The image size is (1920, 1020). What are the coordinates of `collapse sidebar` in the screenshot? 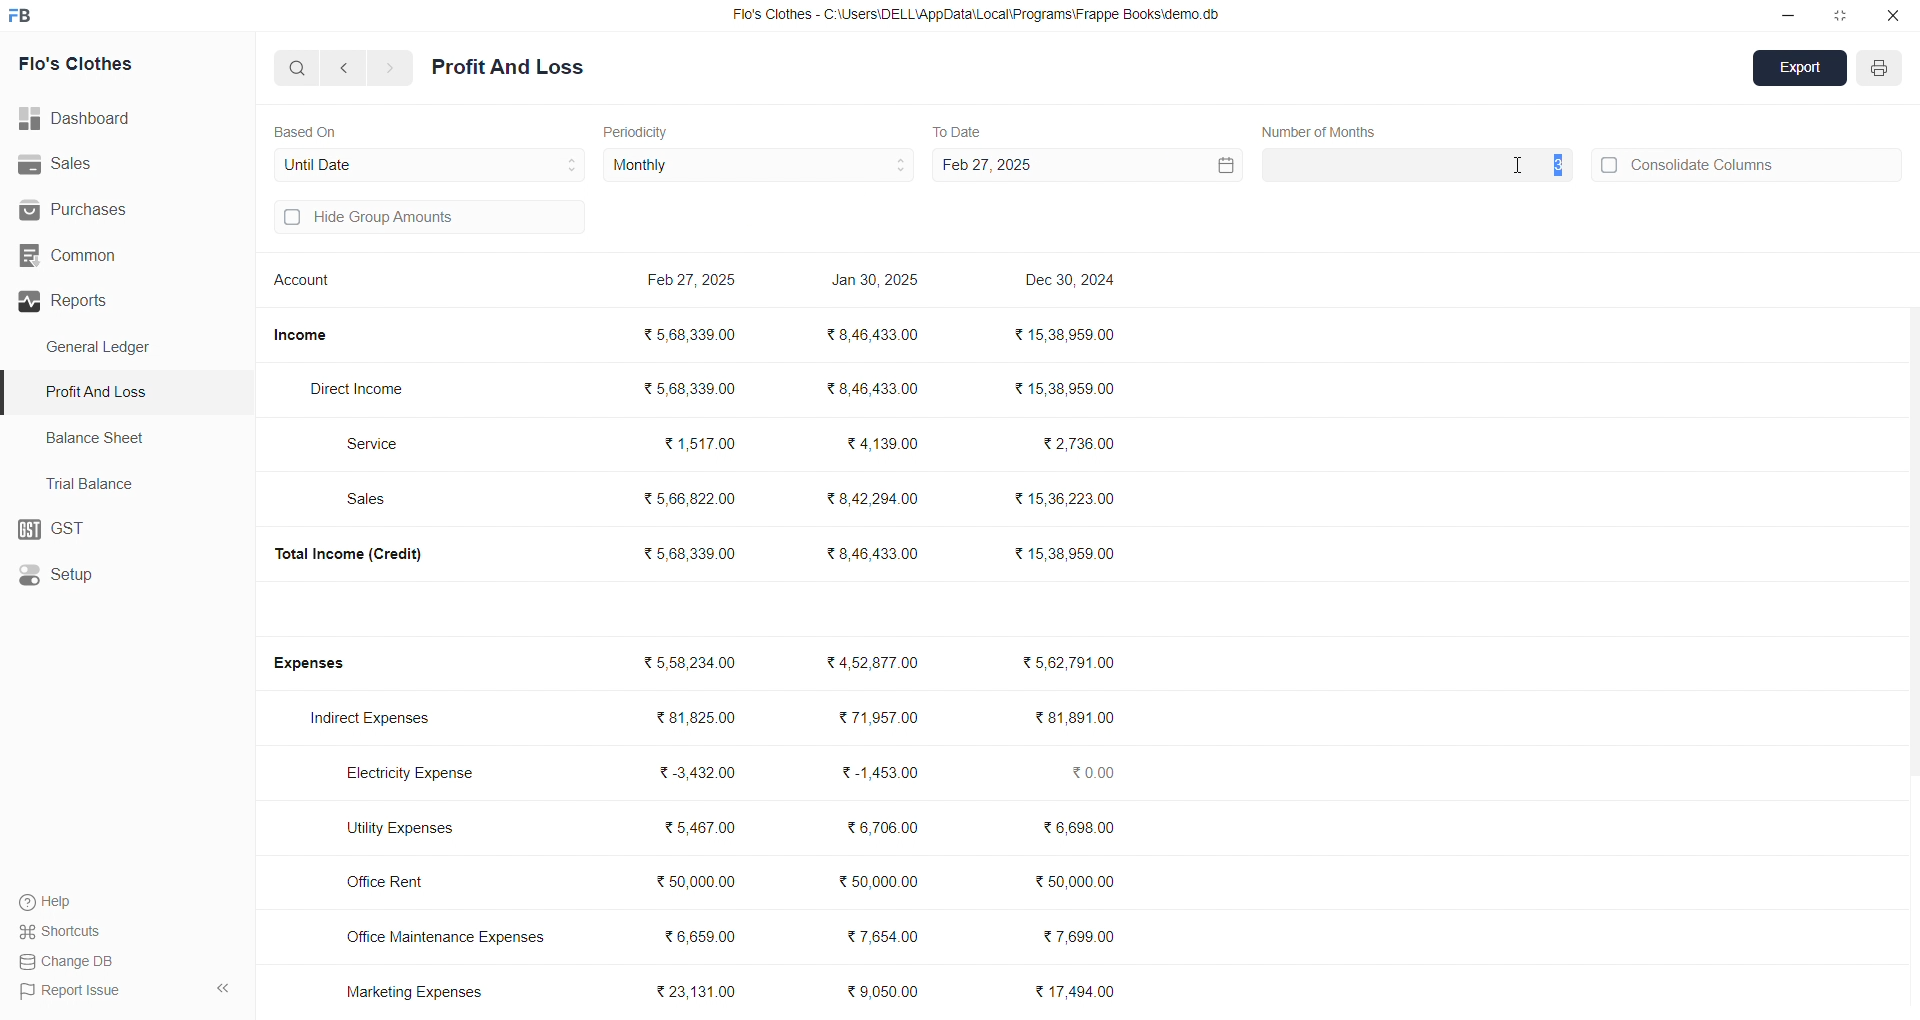 It's located at (222, 989).